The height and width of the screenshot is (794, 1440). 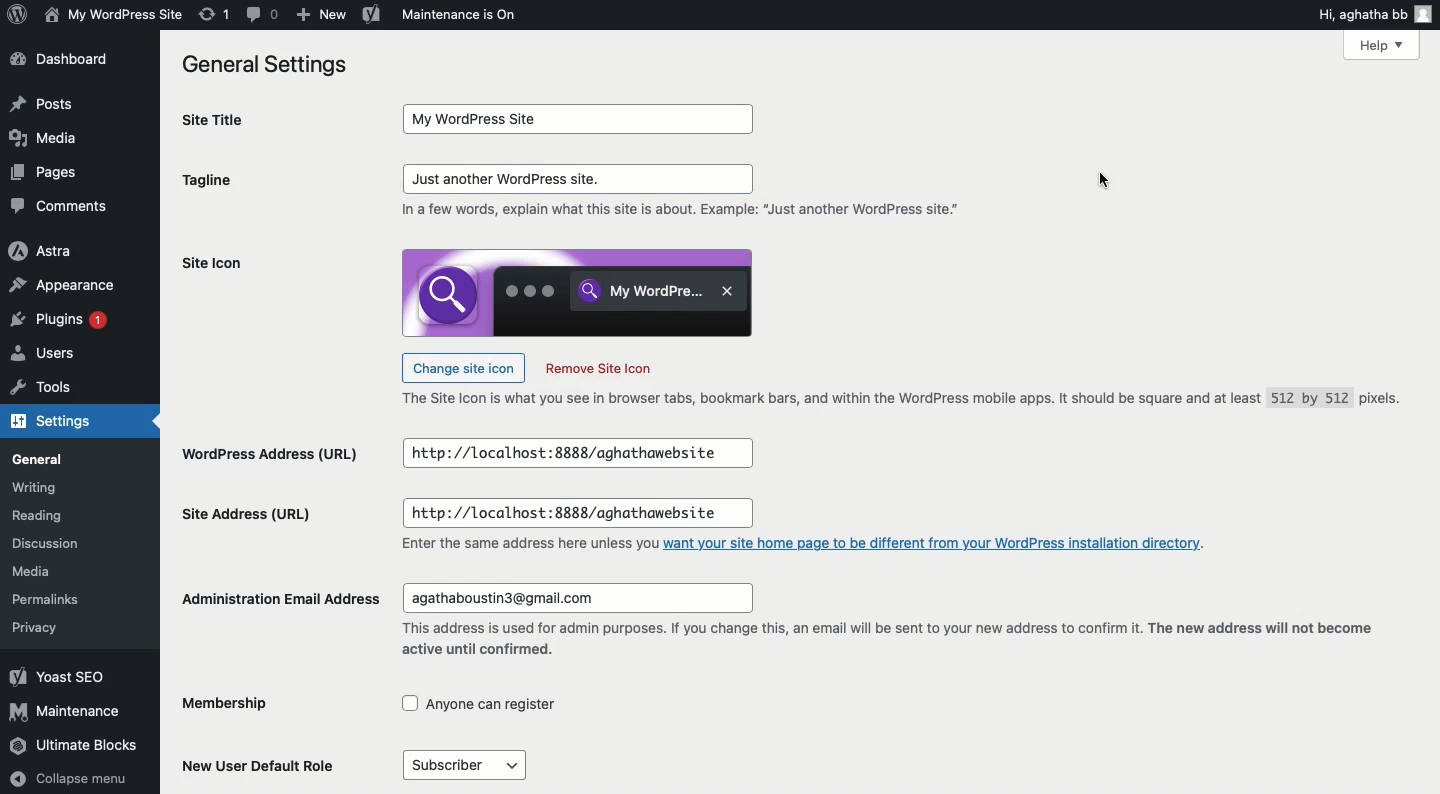 What do you see at coordinates (268, 456) in the screenshot?
I see `Wordpress address` at bounding box center [268, 456].